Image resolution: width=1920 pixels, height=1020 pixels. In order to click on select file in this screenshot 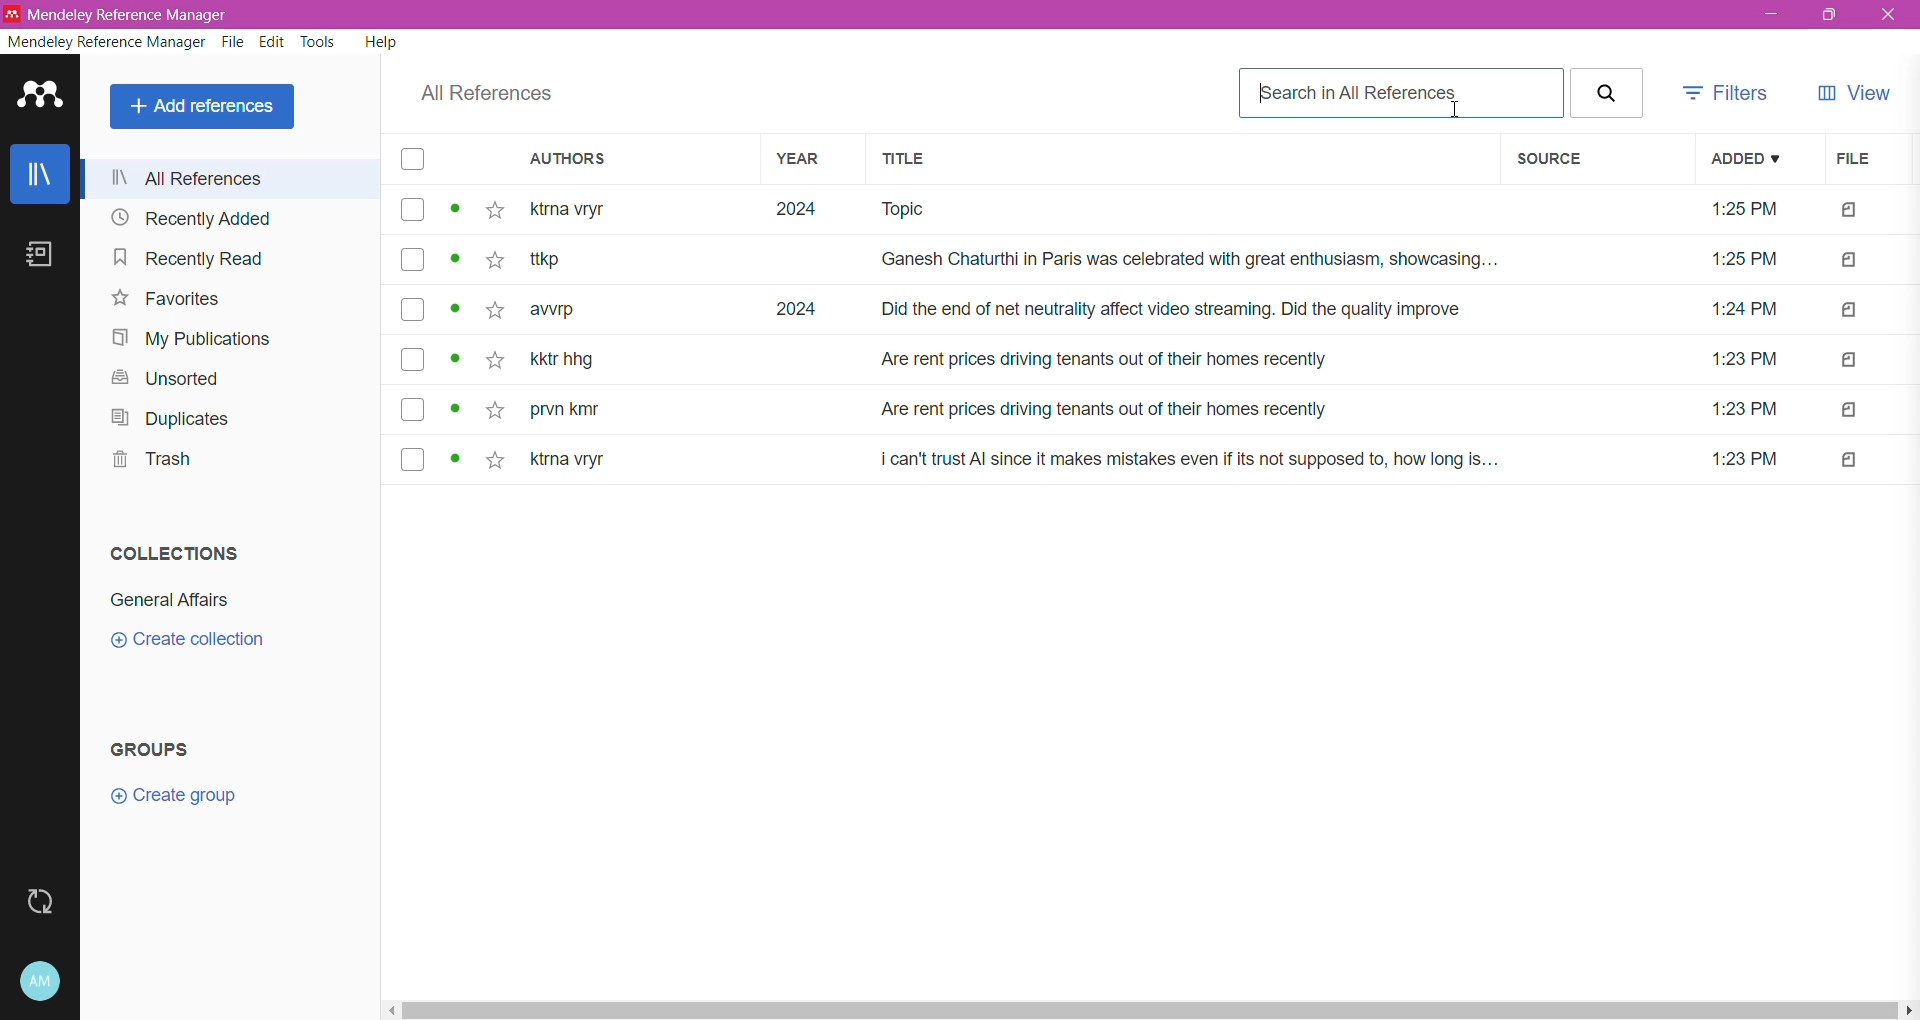, I will do `click(409, 262)`.